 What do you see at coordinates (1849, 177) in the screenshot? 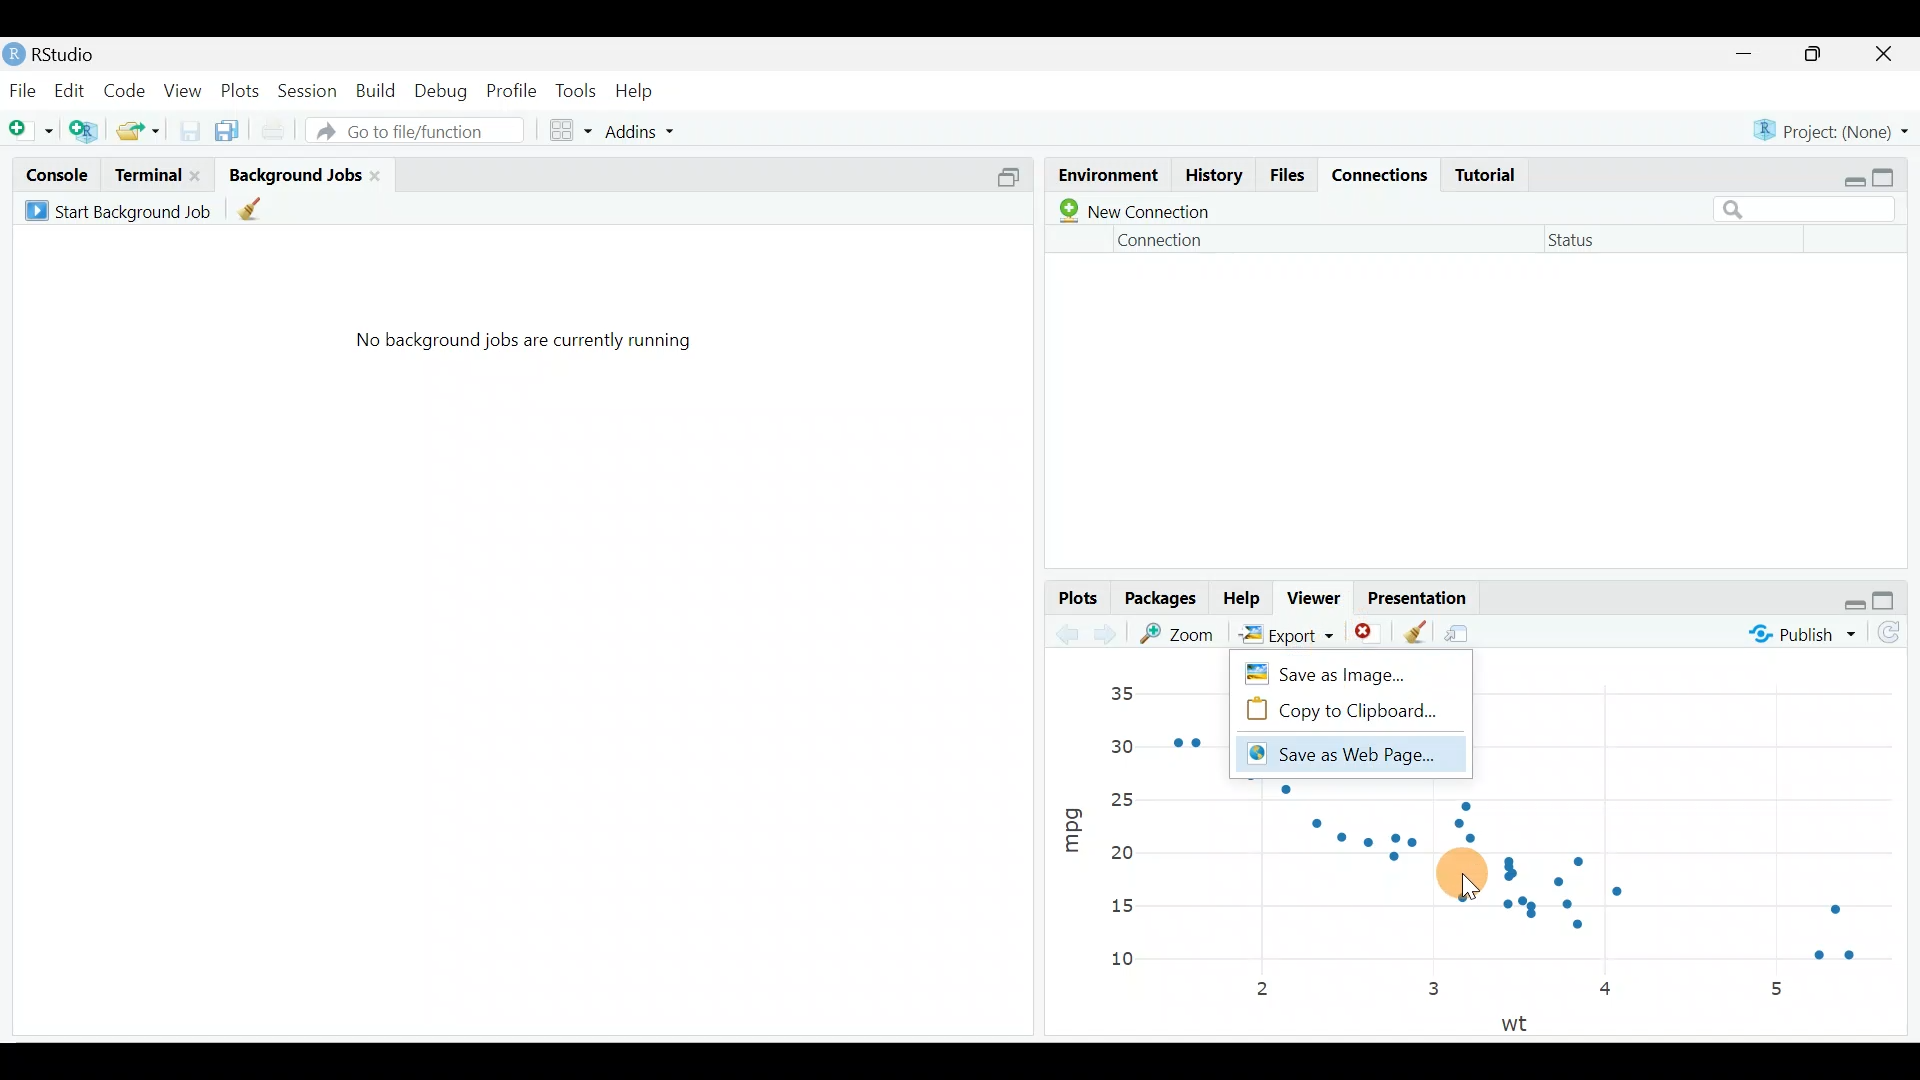
I see `Restore down` at bounding box center [1849, 177].